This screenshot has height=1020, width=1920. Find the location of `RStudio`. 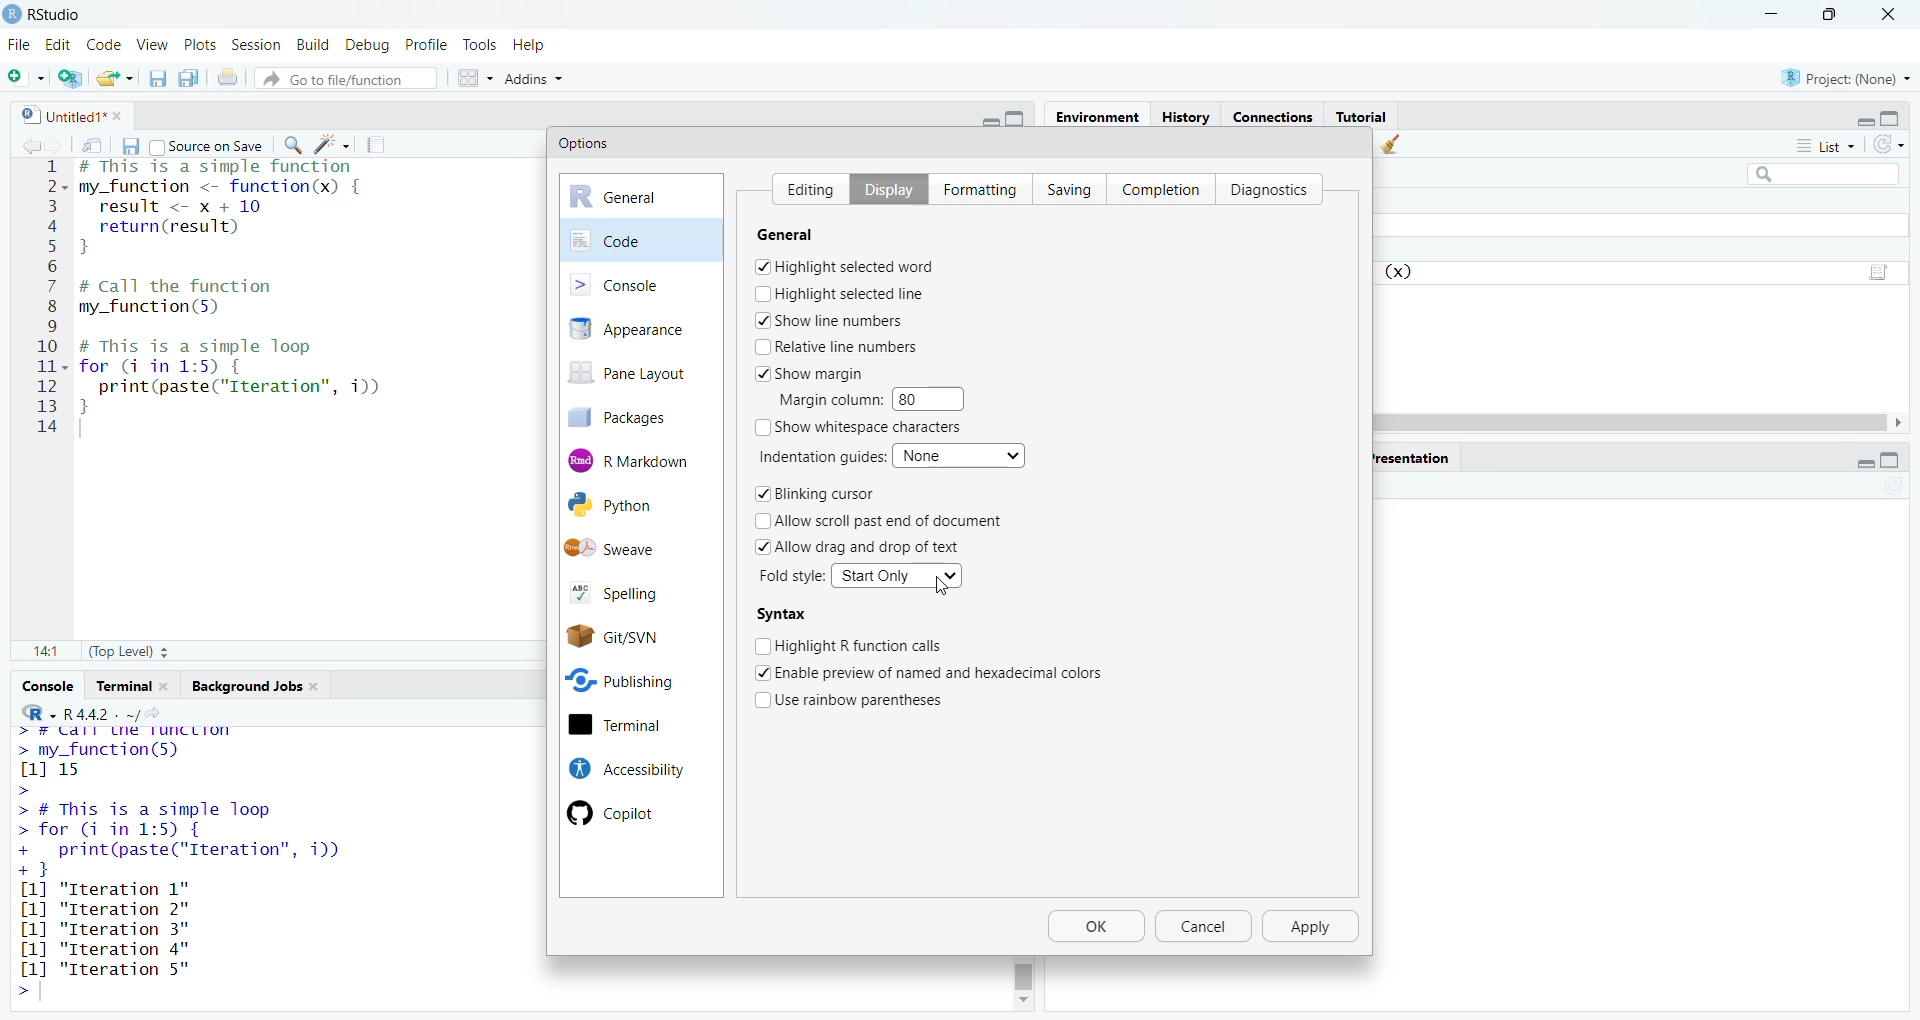

RStudio is located at coordinates (65, 12).